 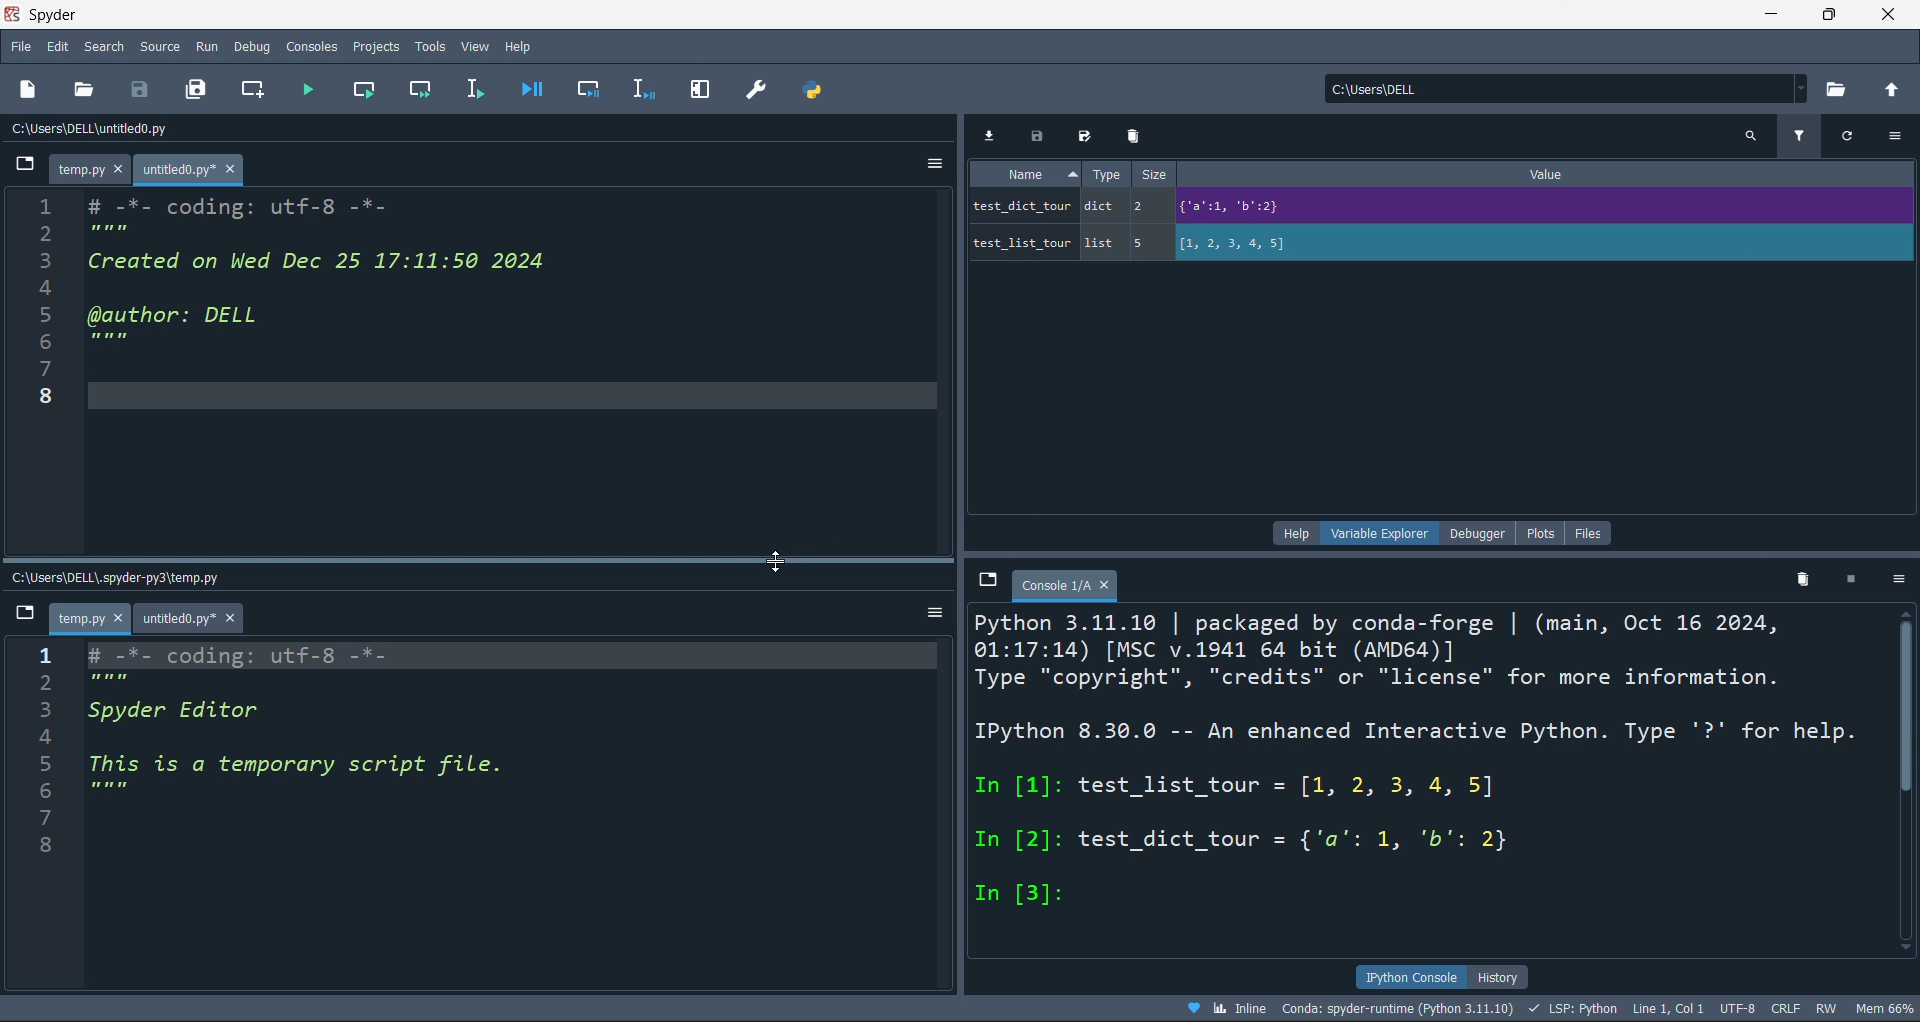 What do you see at coordinates (752, 89) in the screenshot?
I see `preference` at bounding box center [752, 89].